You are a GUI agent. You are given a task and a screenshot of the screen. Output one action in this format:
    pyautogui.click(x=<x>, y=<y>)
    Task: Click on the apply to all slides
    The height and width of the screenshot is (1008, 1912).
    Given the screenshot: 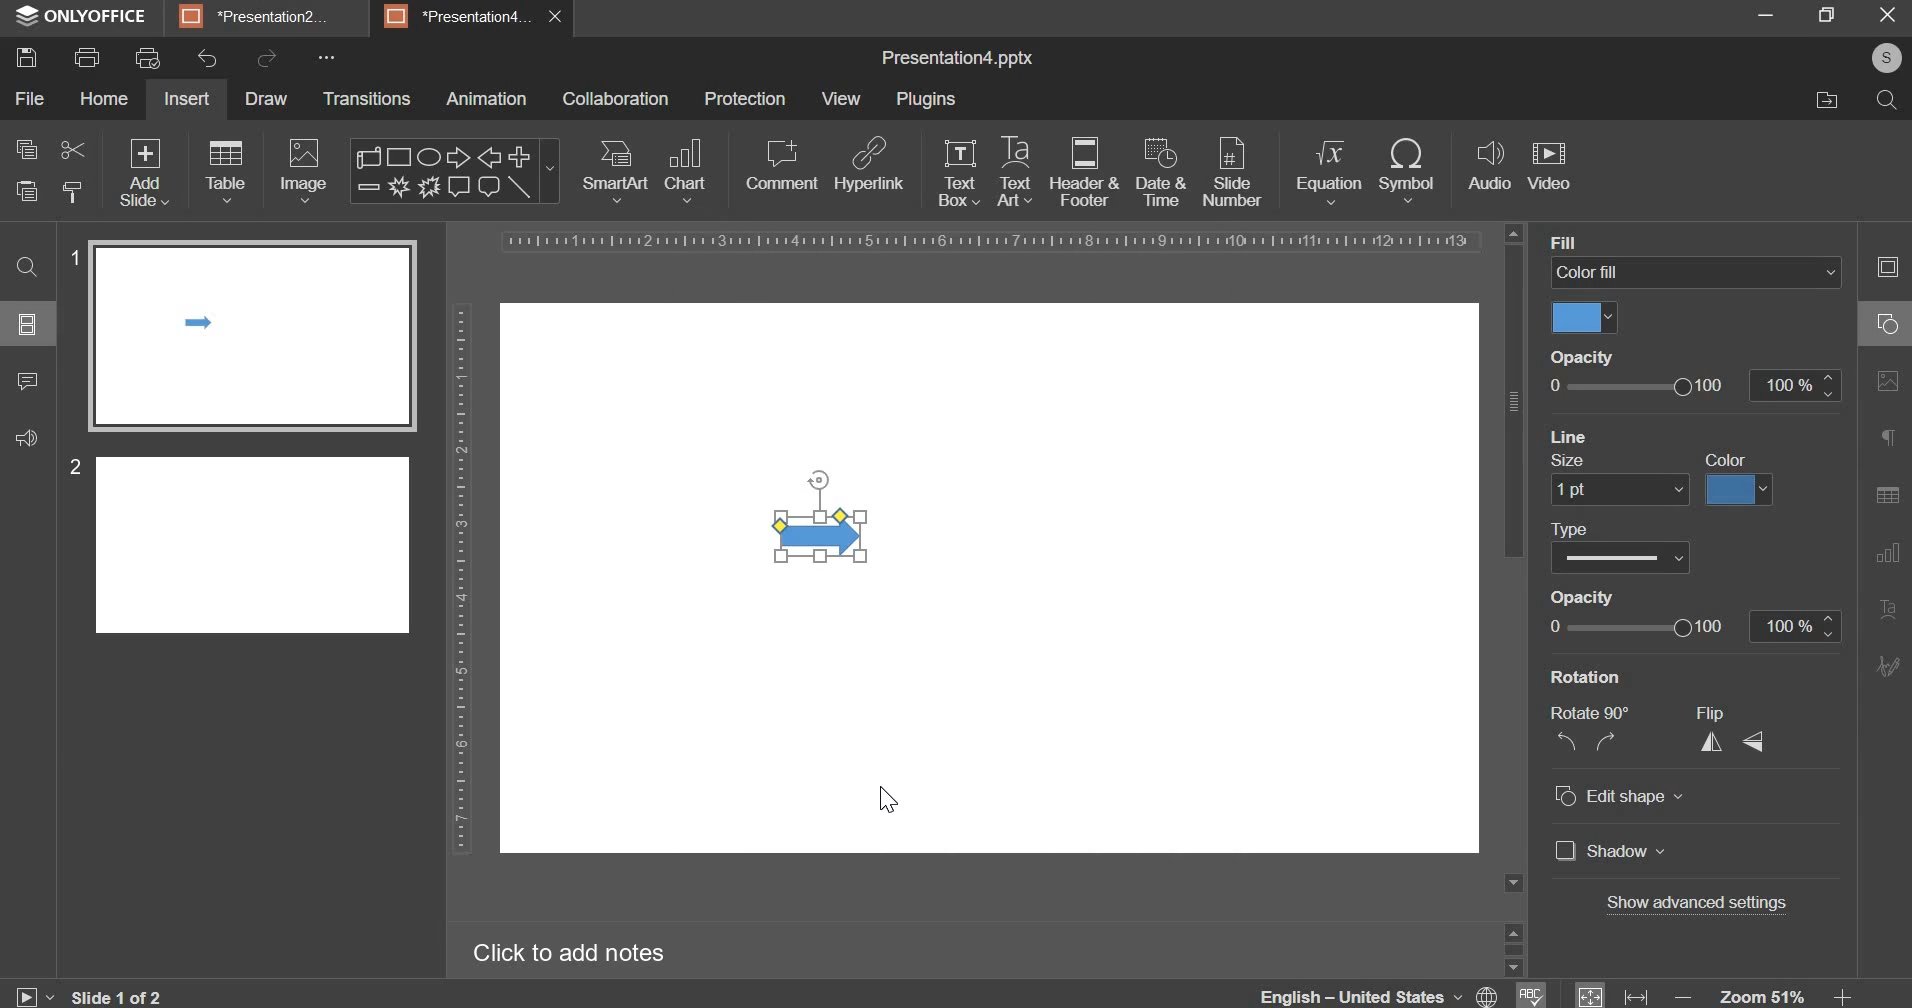 What is the action you would take?
    pyautogui.click(x=1732, y=459)
    